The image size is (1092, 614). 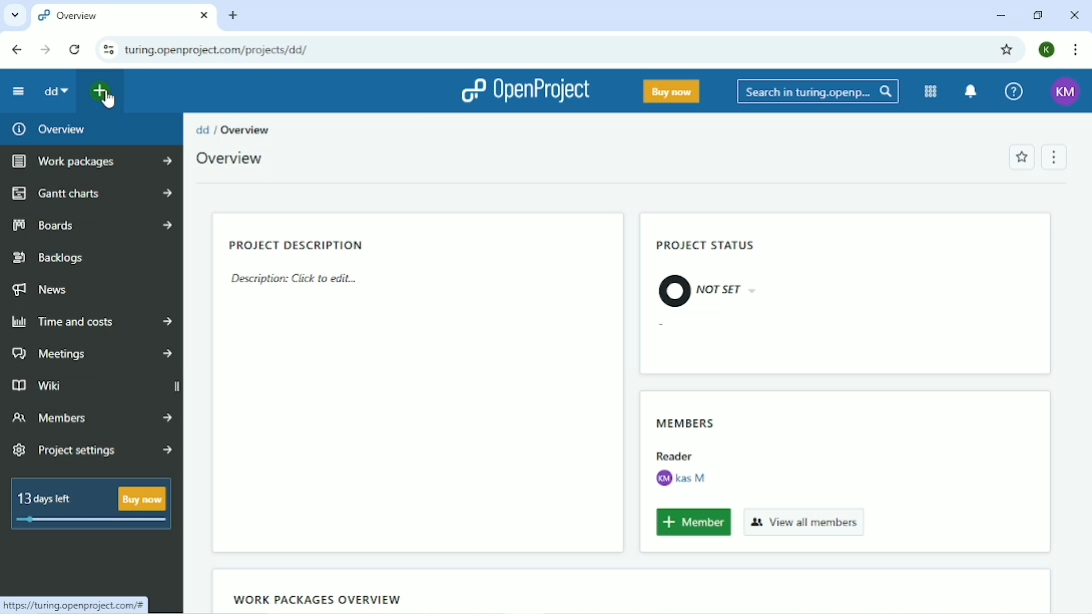 I want to click on Description: Click to edit, so click(x=298, y=279).